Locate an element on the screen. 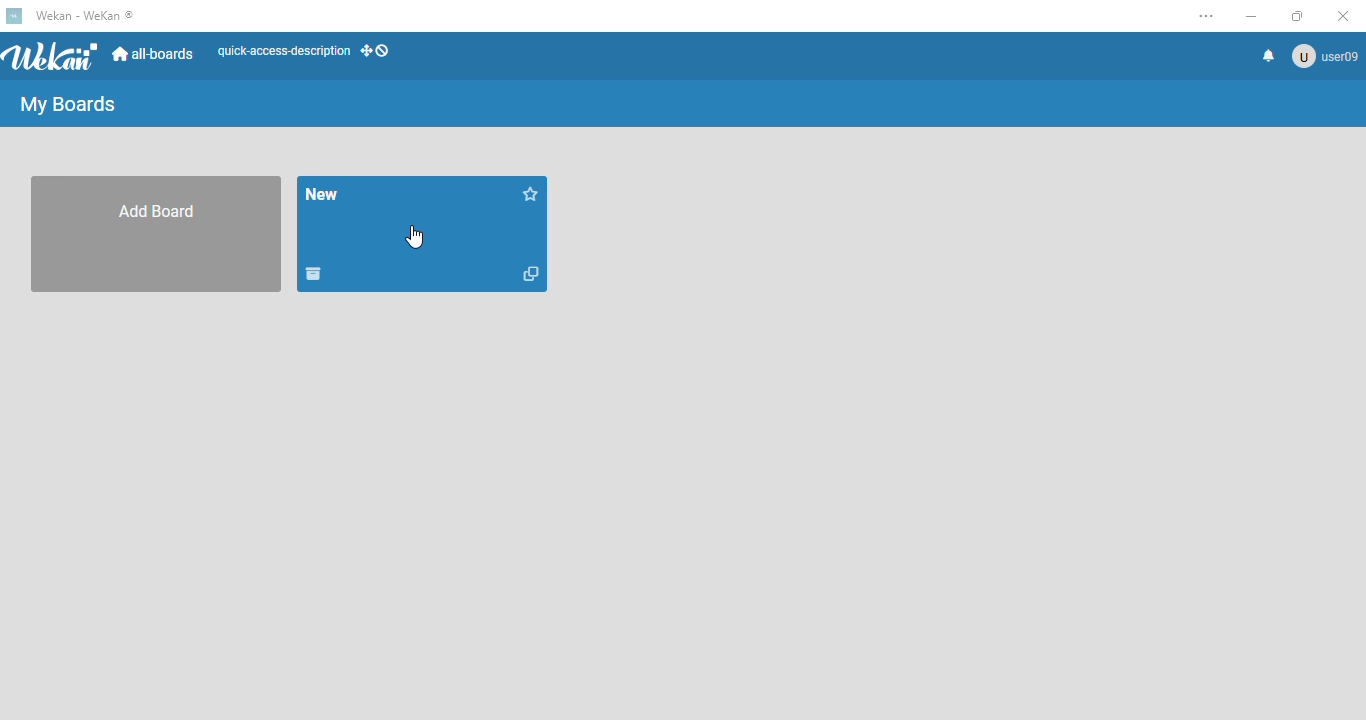 The image size is (1366, 720). my boards is located at coordinates (68, 103).